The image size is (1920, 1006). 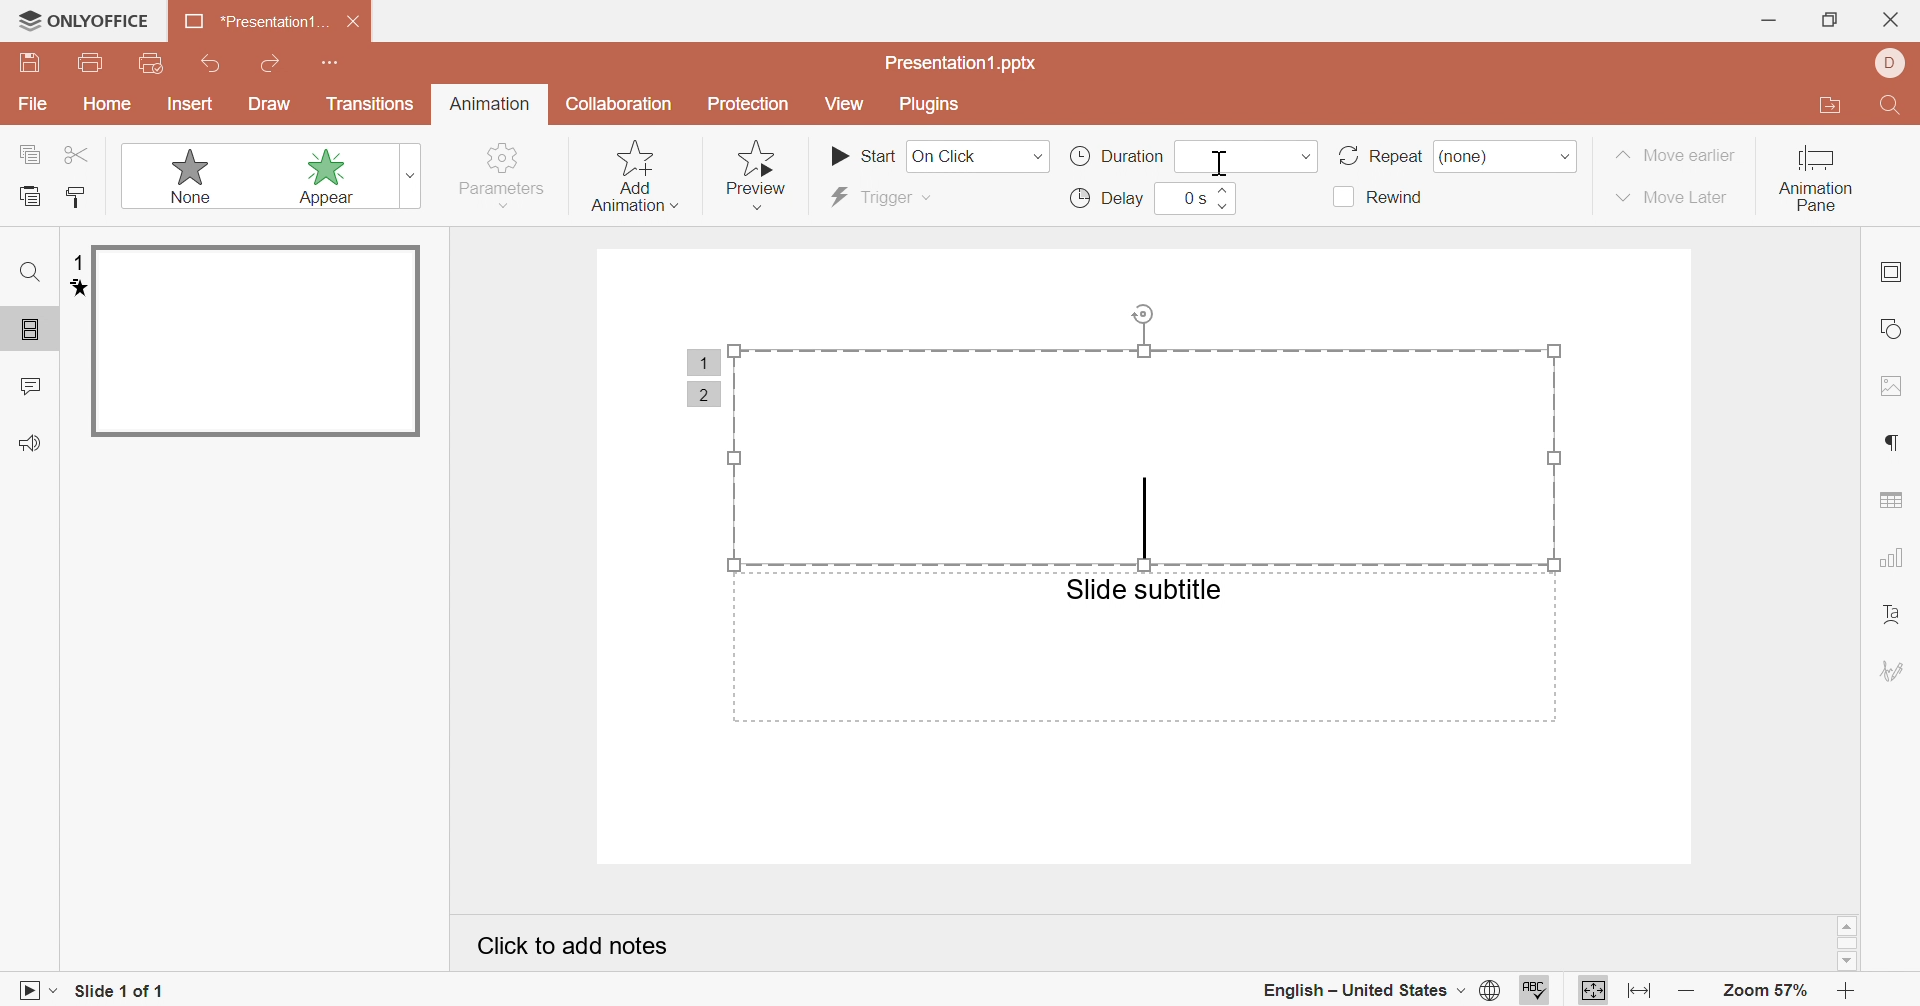 What do you see at coordinates (34, 104) in the screenshot?
I see `File` at bounding box center [34, 104].